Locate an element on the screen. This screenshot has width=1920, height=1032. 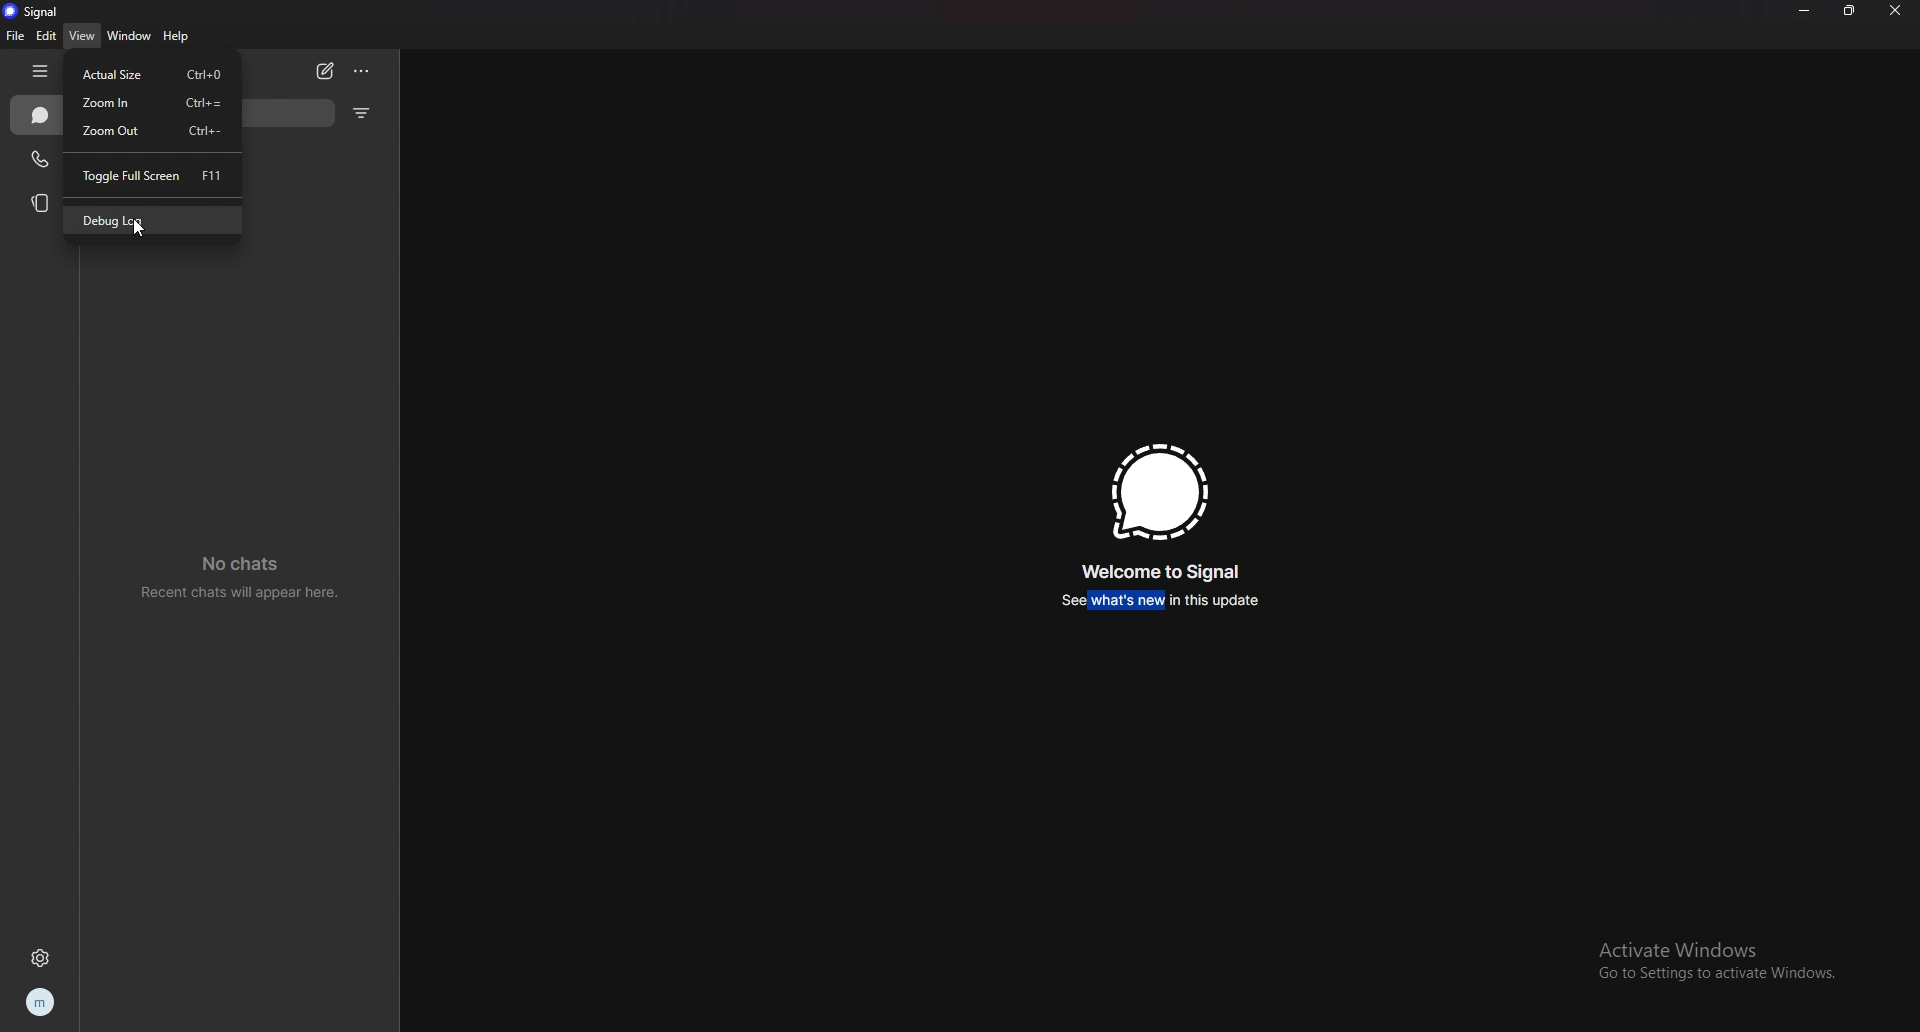
edit is located at coordinates (46, 36).